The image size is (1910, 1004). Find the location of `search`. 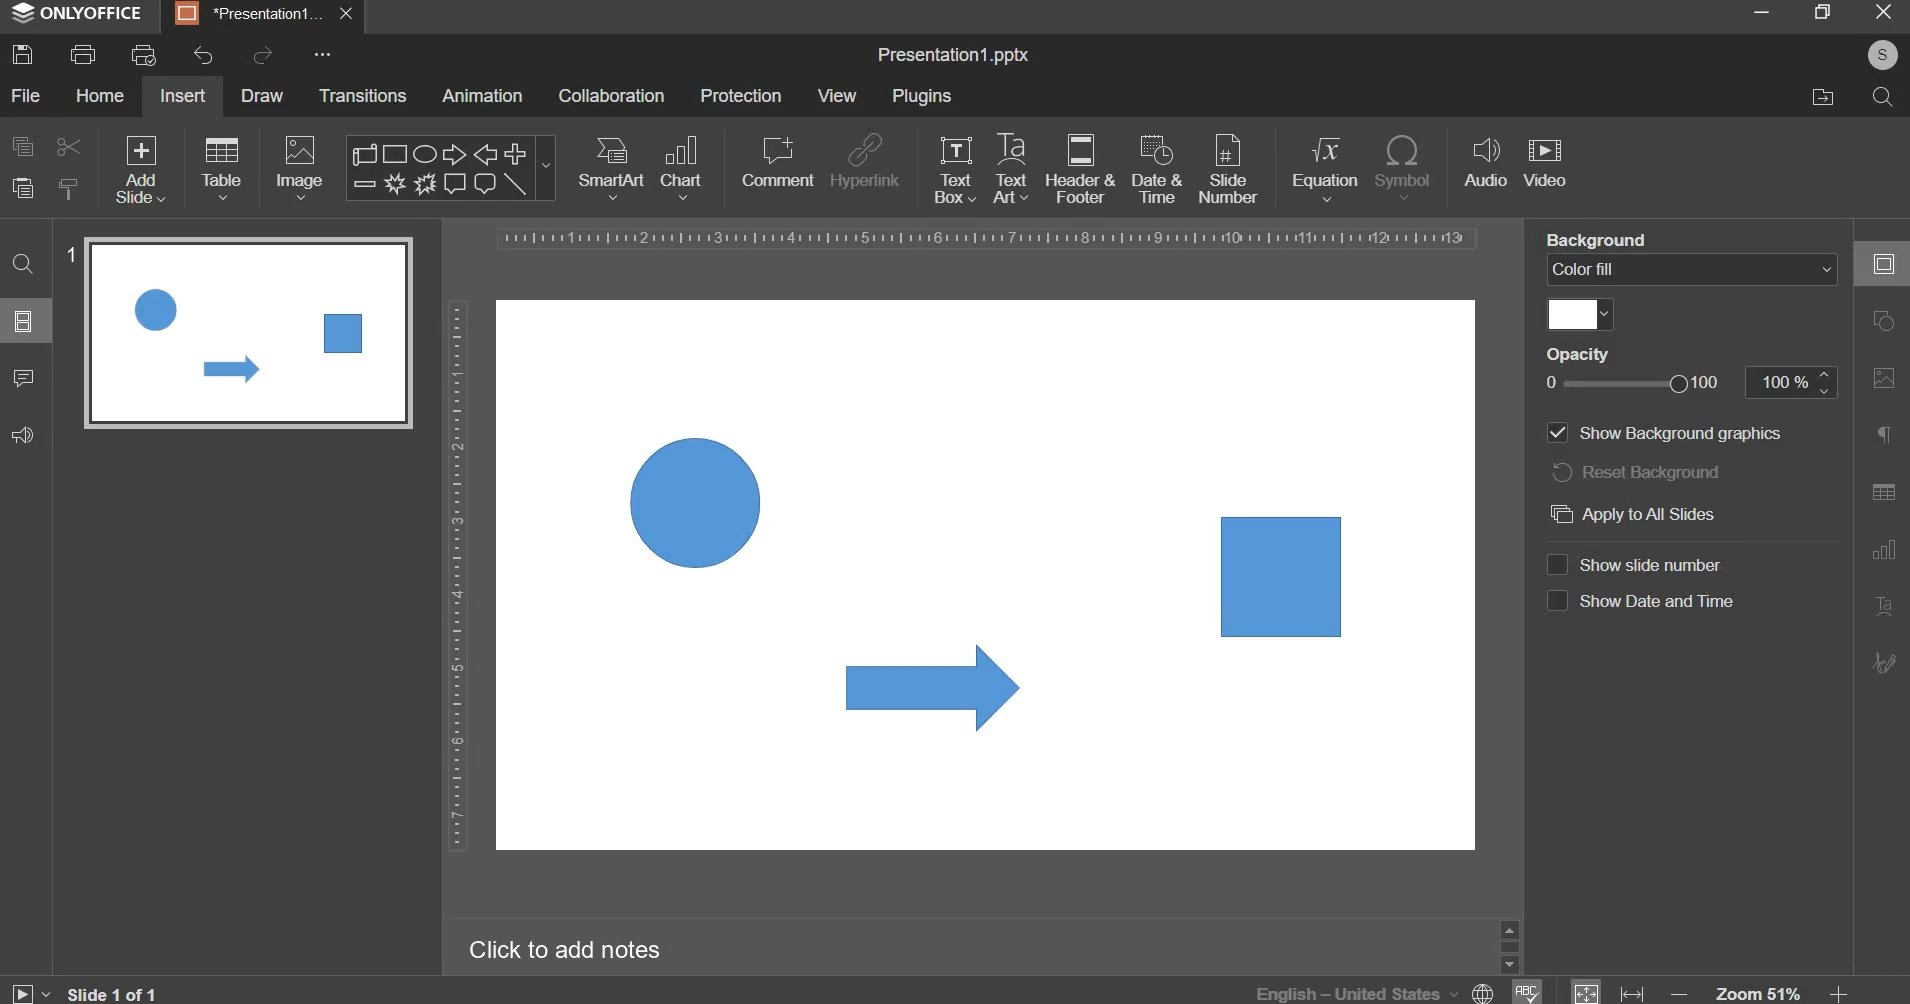

search is located at coordinates (1881, 95).